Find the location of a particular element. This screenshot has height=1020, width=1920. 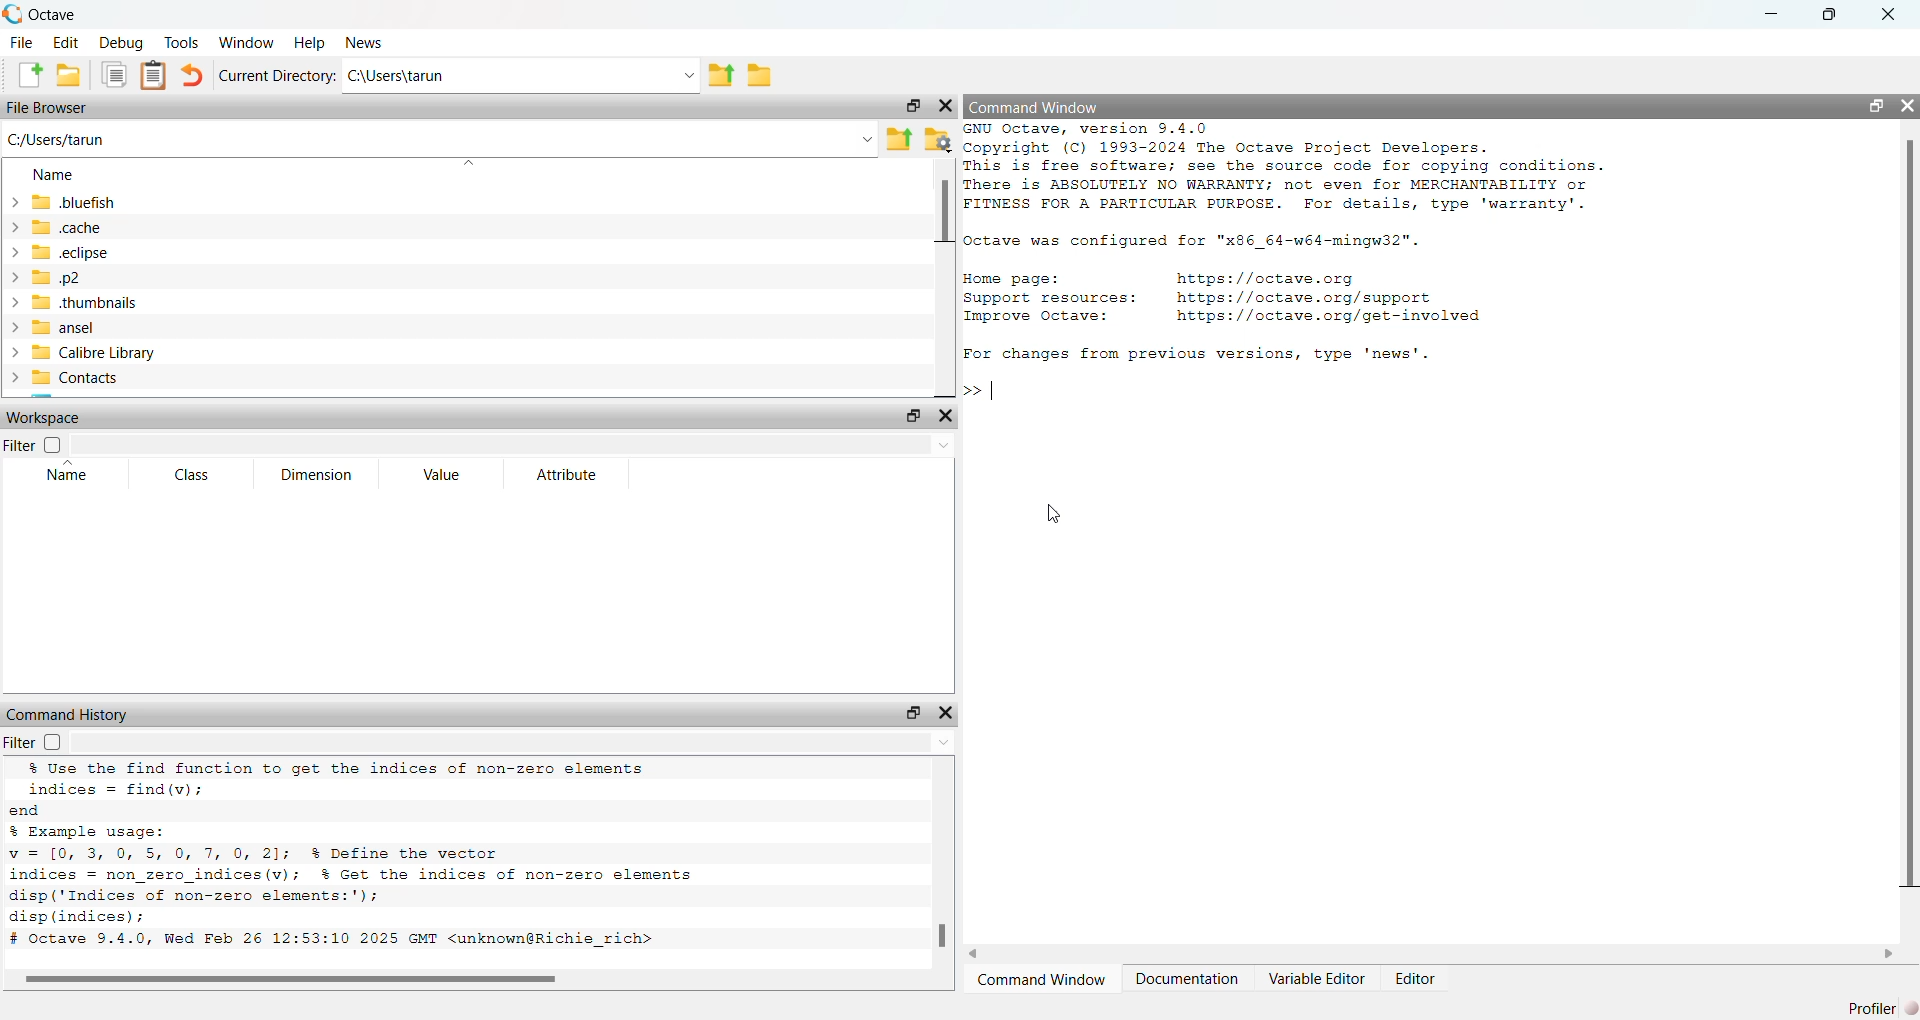

thumbnails is located at coordinates (83, 305).